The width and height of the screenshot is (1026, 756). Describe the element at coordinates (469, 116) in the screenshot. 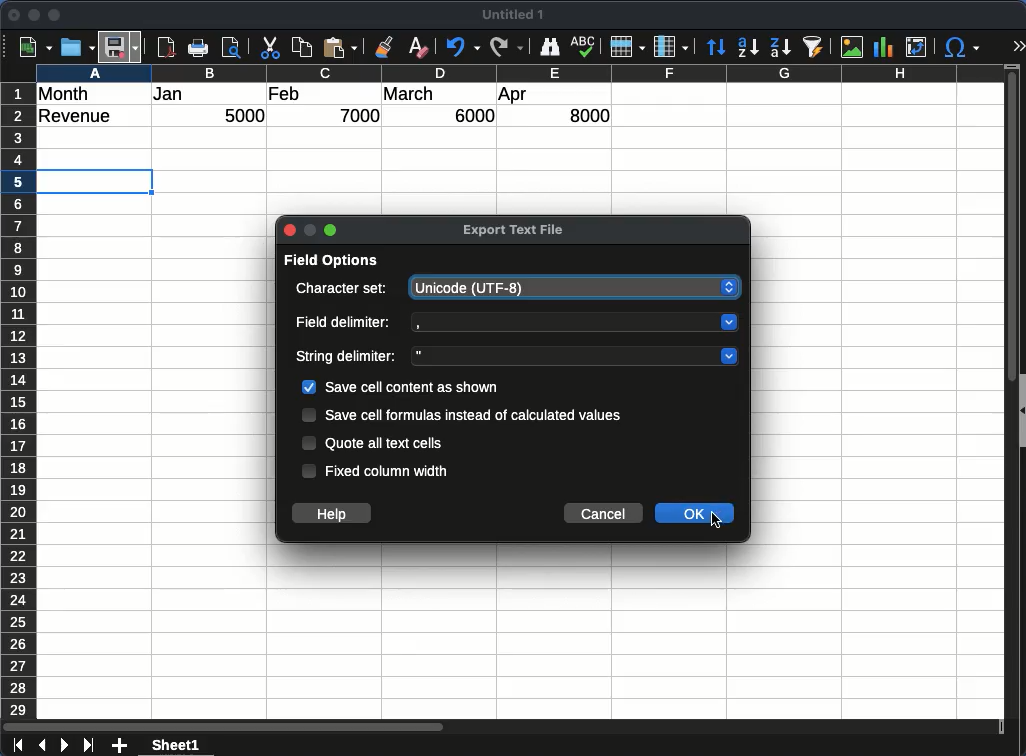

I see `6000` at that location.